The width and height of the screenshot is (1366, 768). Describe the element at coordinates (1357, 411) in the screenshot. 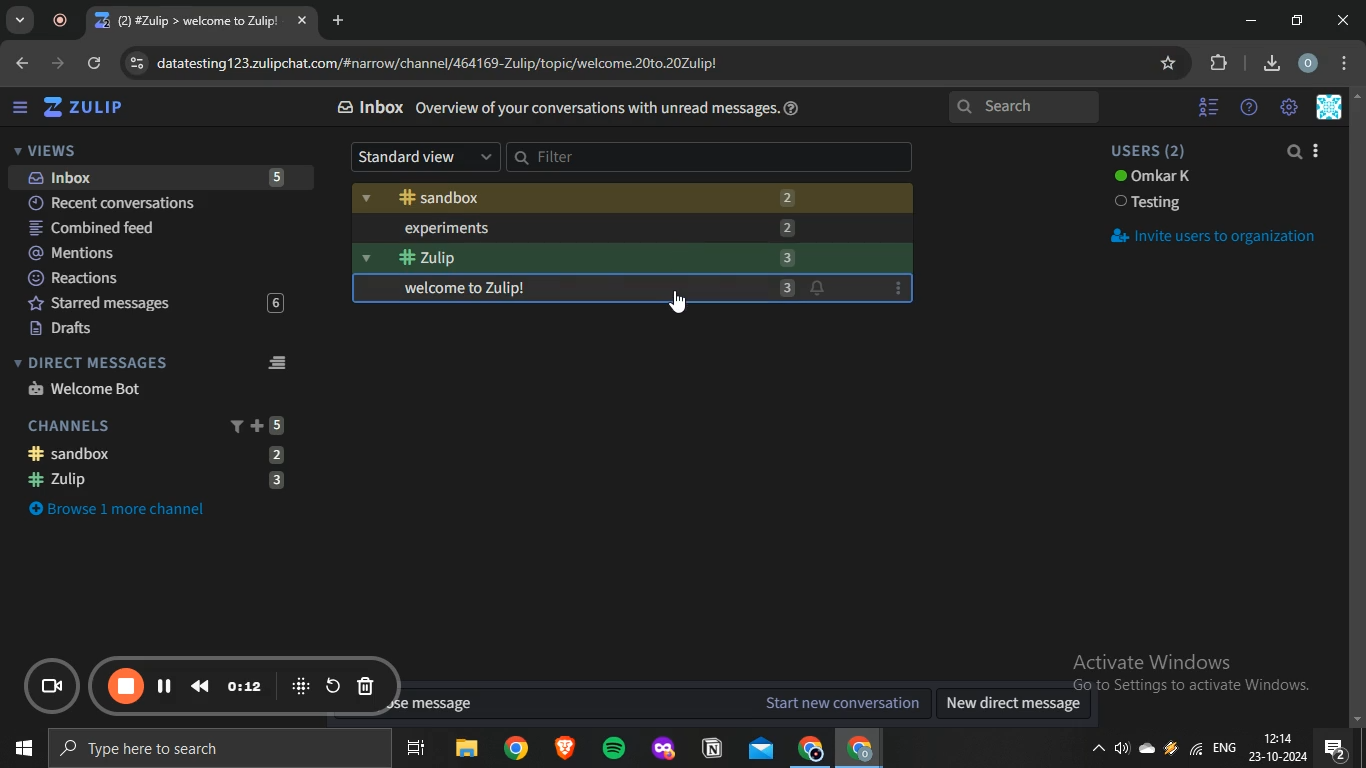

I see `scrollbar` at that location.